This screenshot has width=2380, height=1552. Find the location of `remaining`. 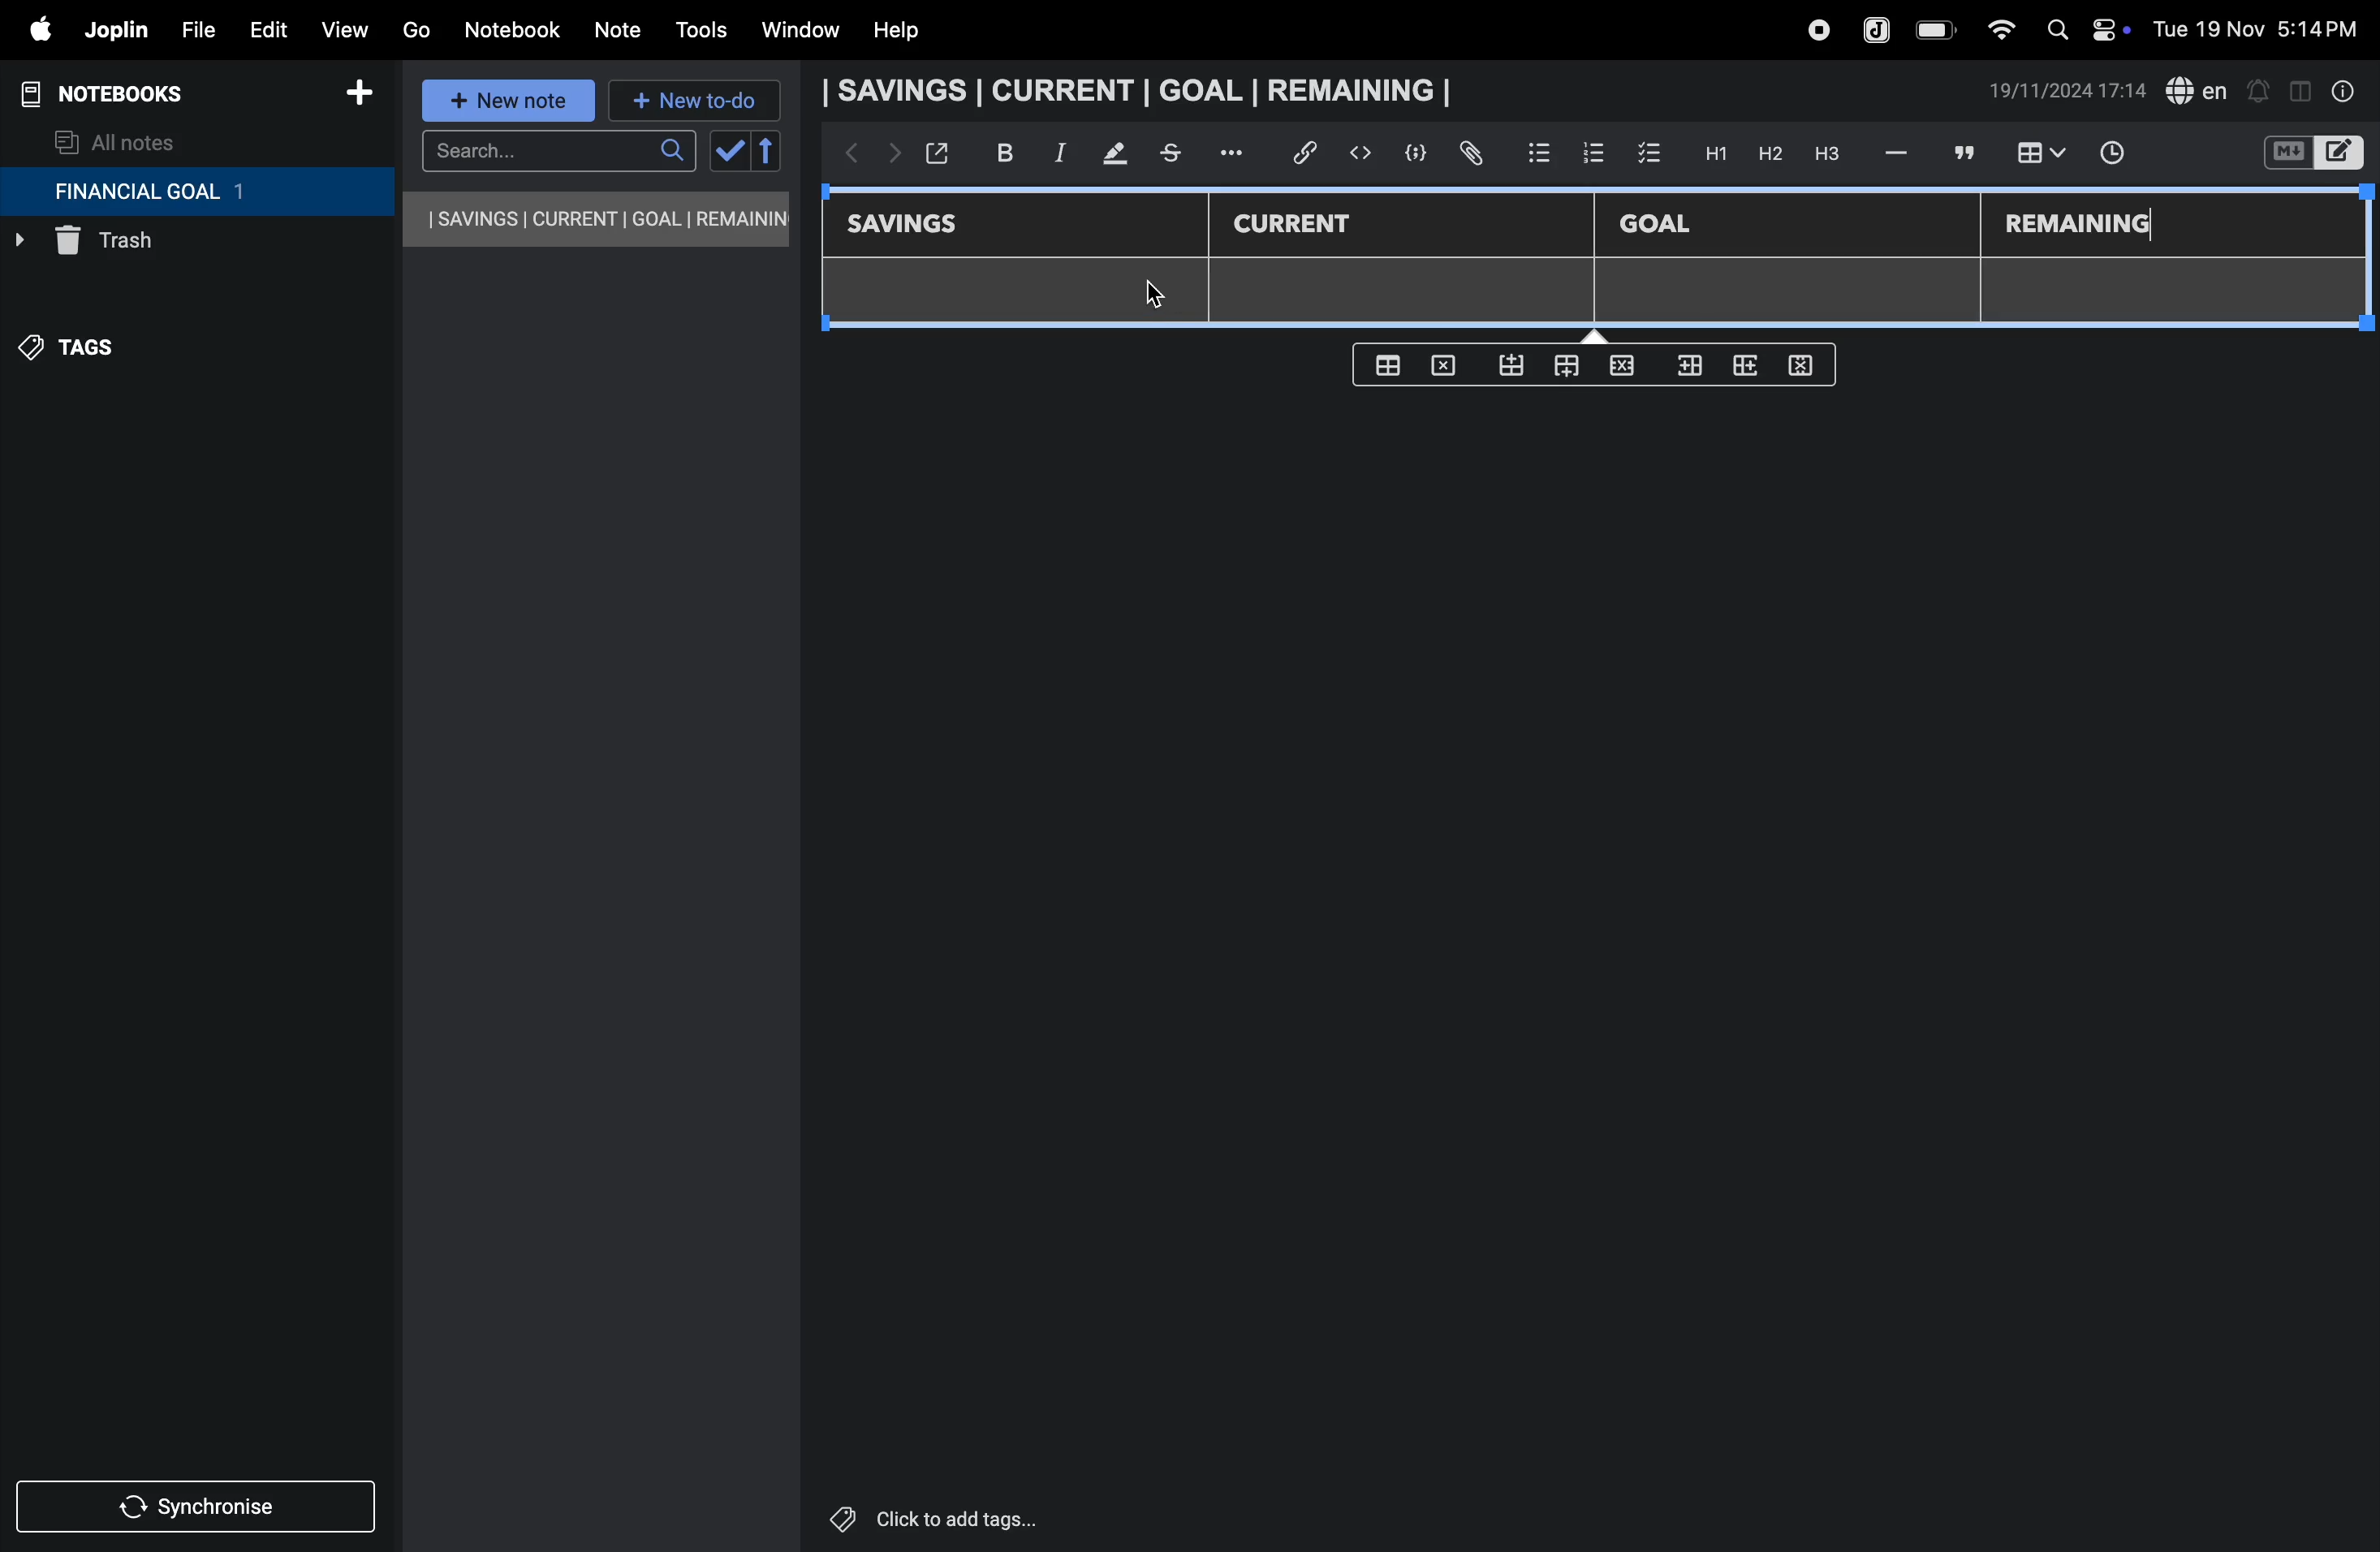

remaining is located at coordinates (2082, 226).